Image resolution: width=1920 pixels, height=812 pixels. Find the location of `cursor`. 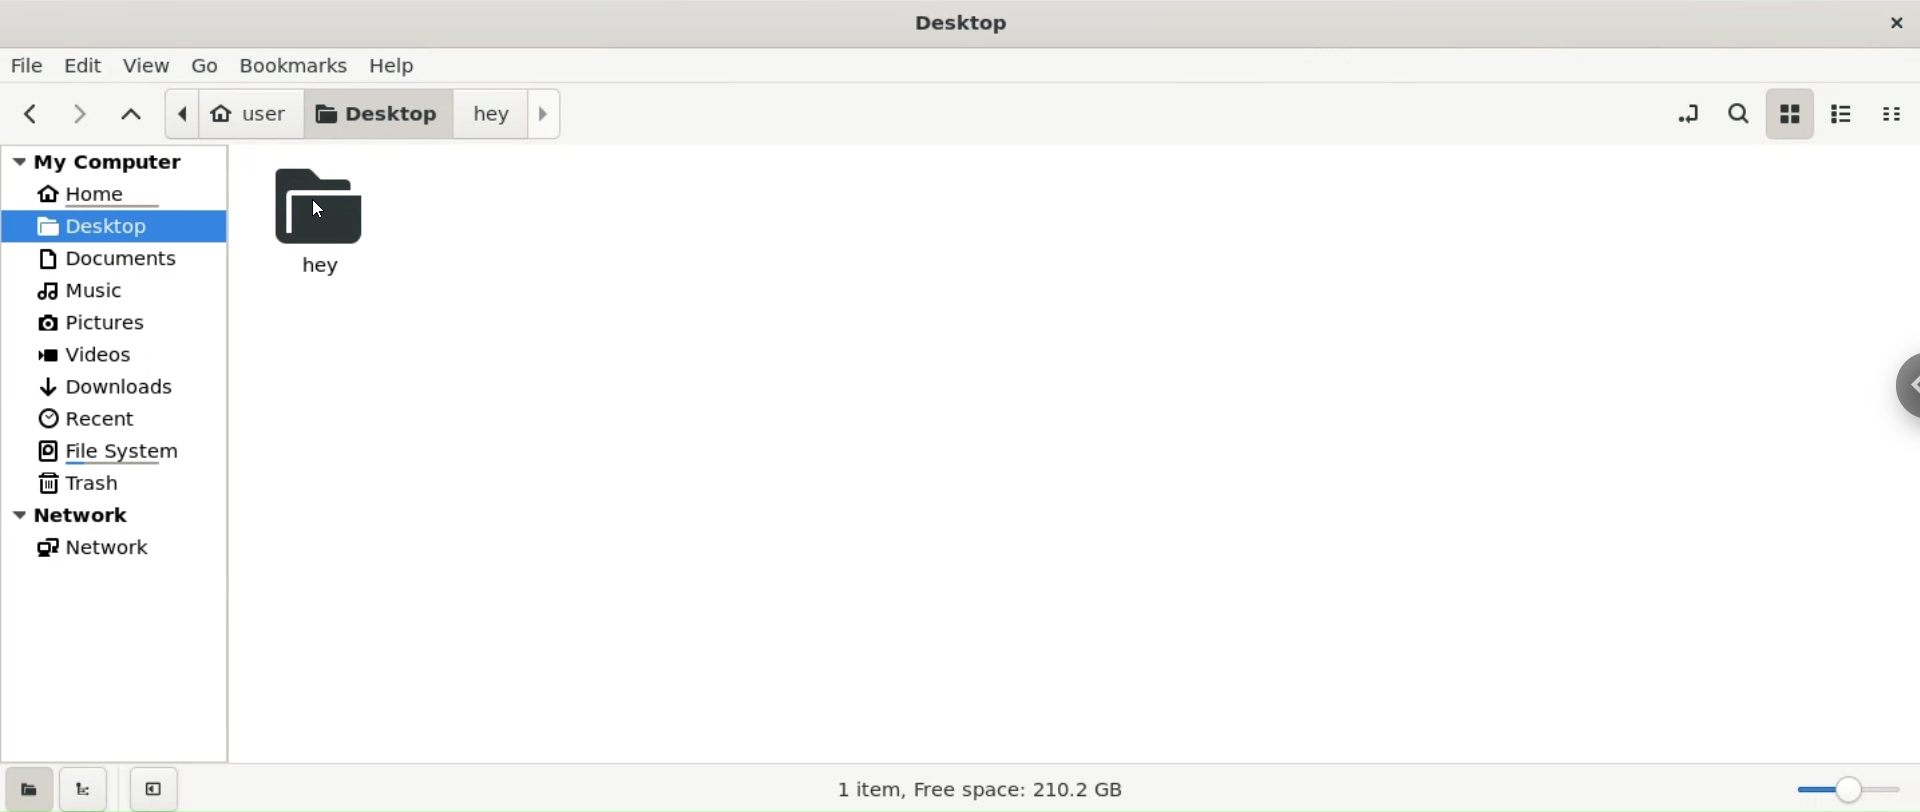

cursor is located at coordinates (319, 209).